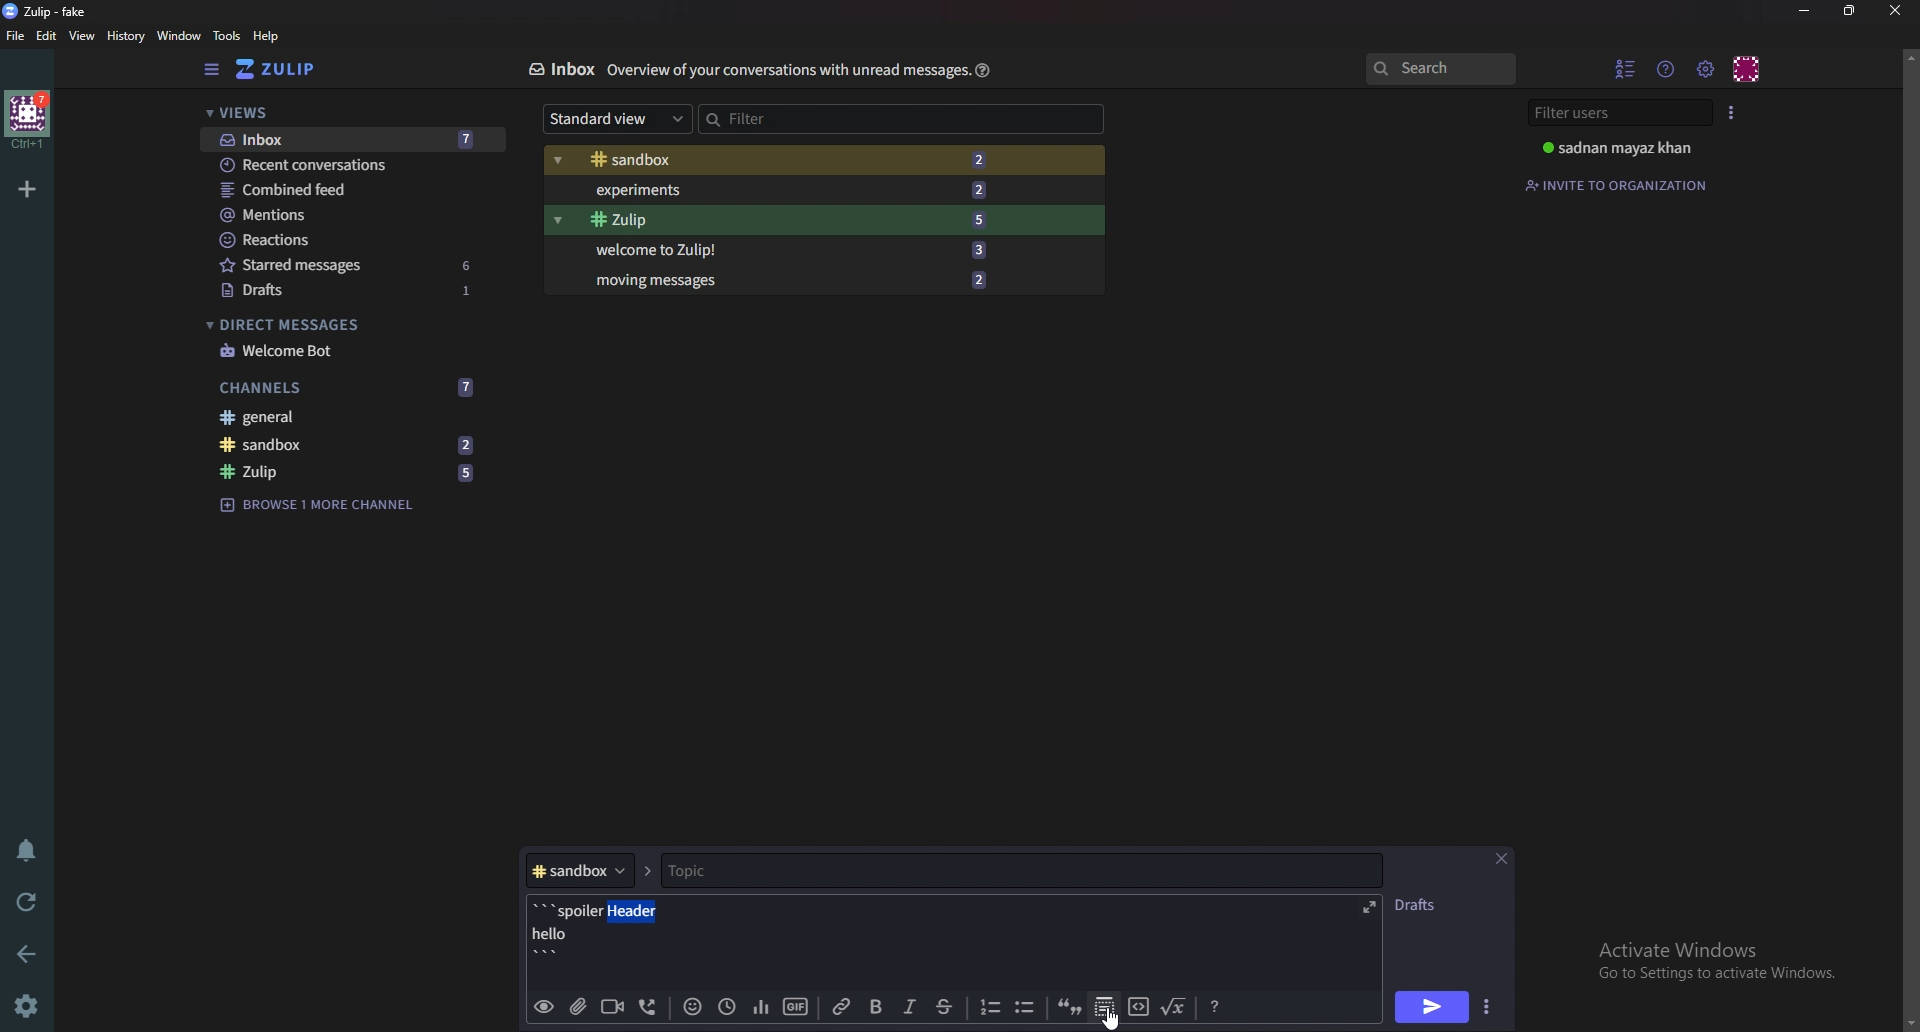 This screenshot has height=1032, width=1920. I want to click on Invite to organization, so click(1625, 185).